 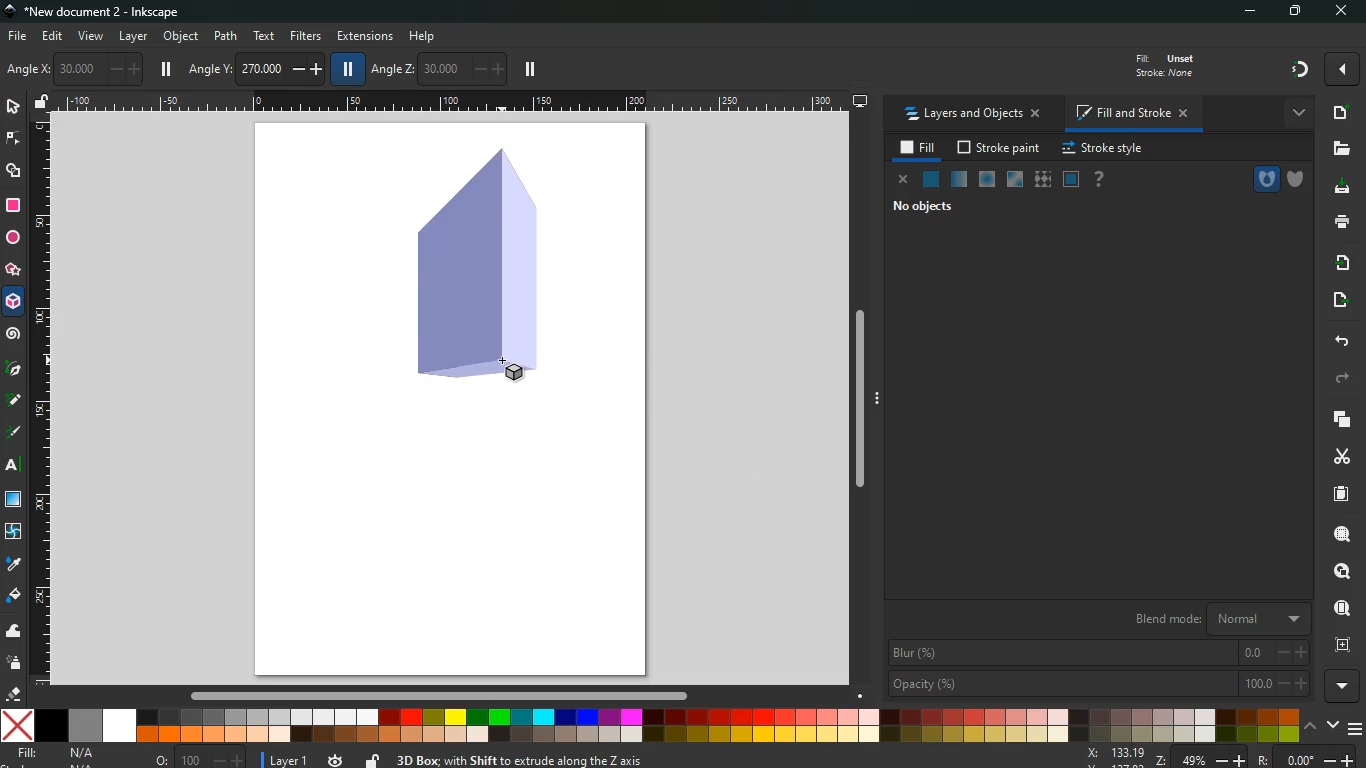 I want to click on Ruler, so click(x=454, y=102).